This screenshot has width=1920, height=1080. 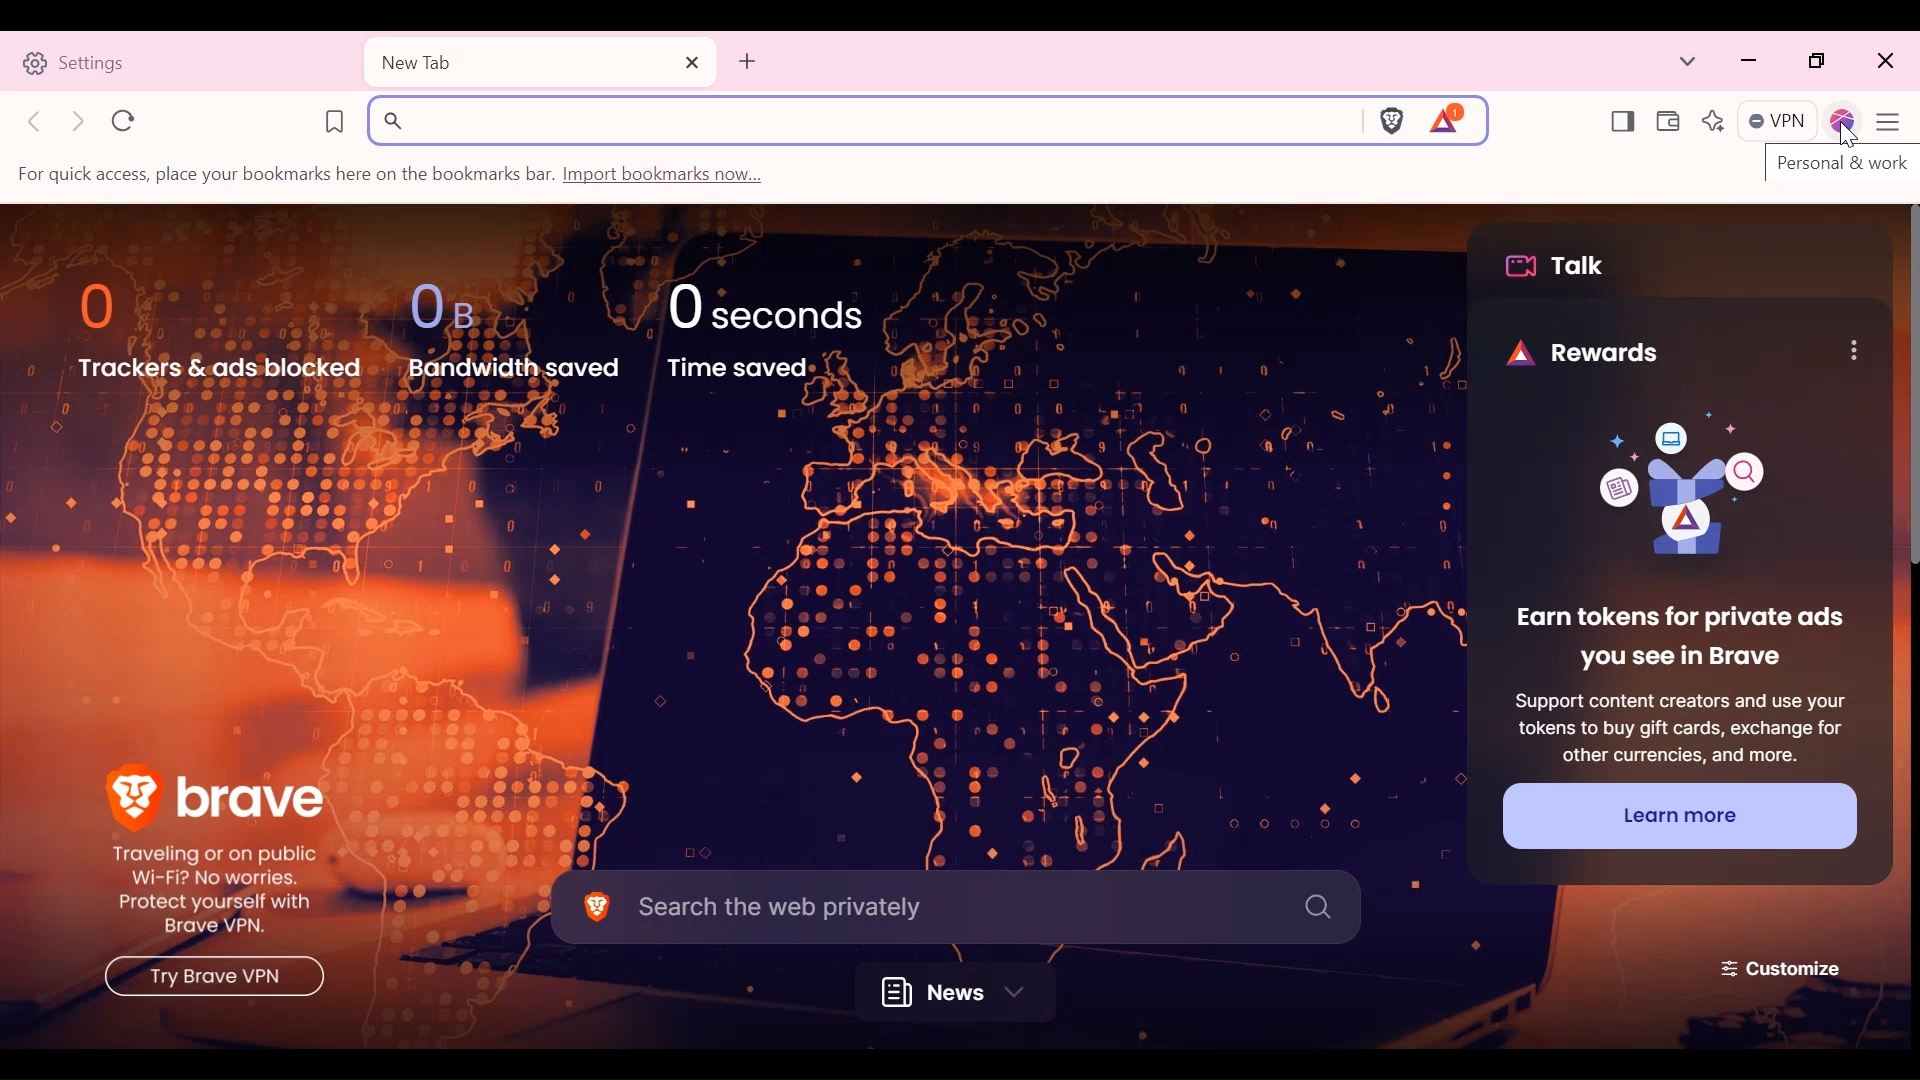 I want to click on Search the web privately, so click(x=955, y=904).